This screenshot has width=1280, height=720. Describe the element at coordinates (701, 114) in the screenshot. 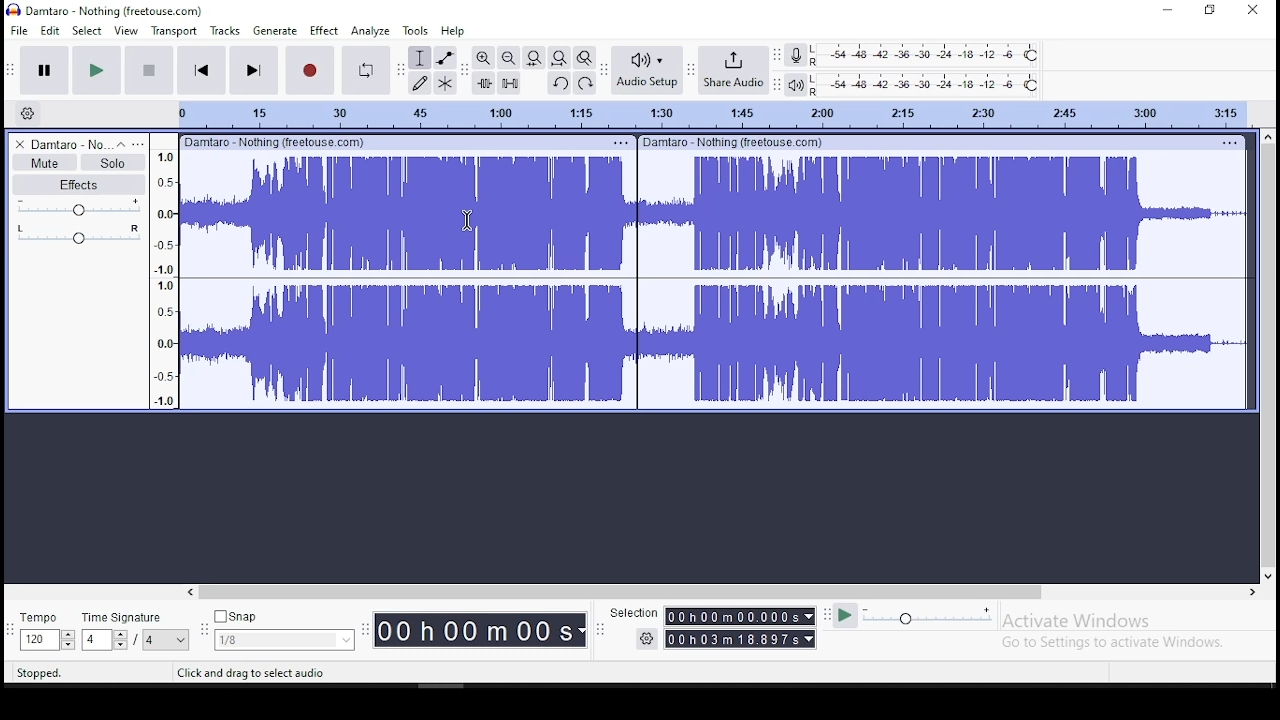

I see `timeline` at that location.